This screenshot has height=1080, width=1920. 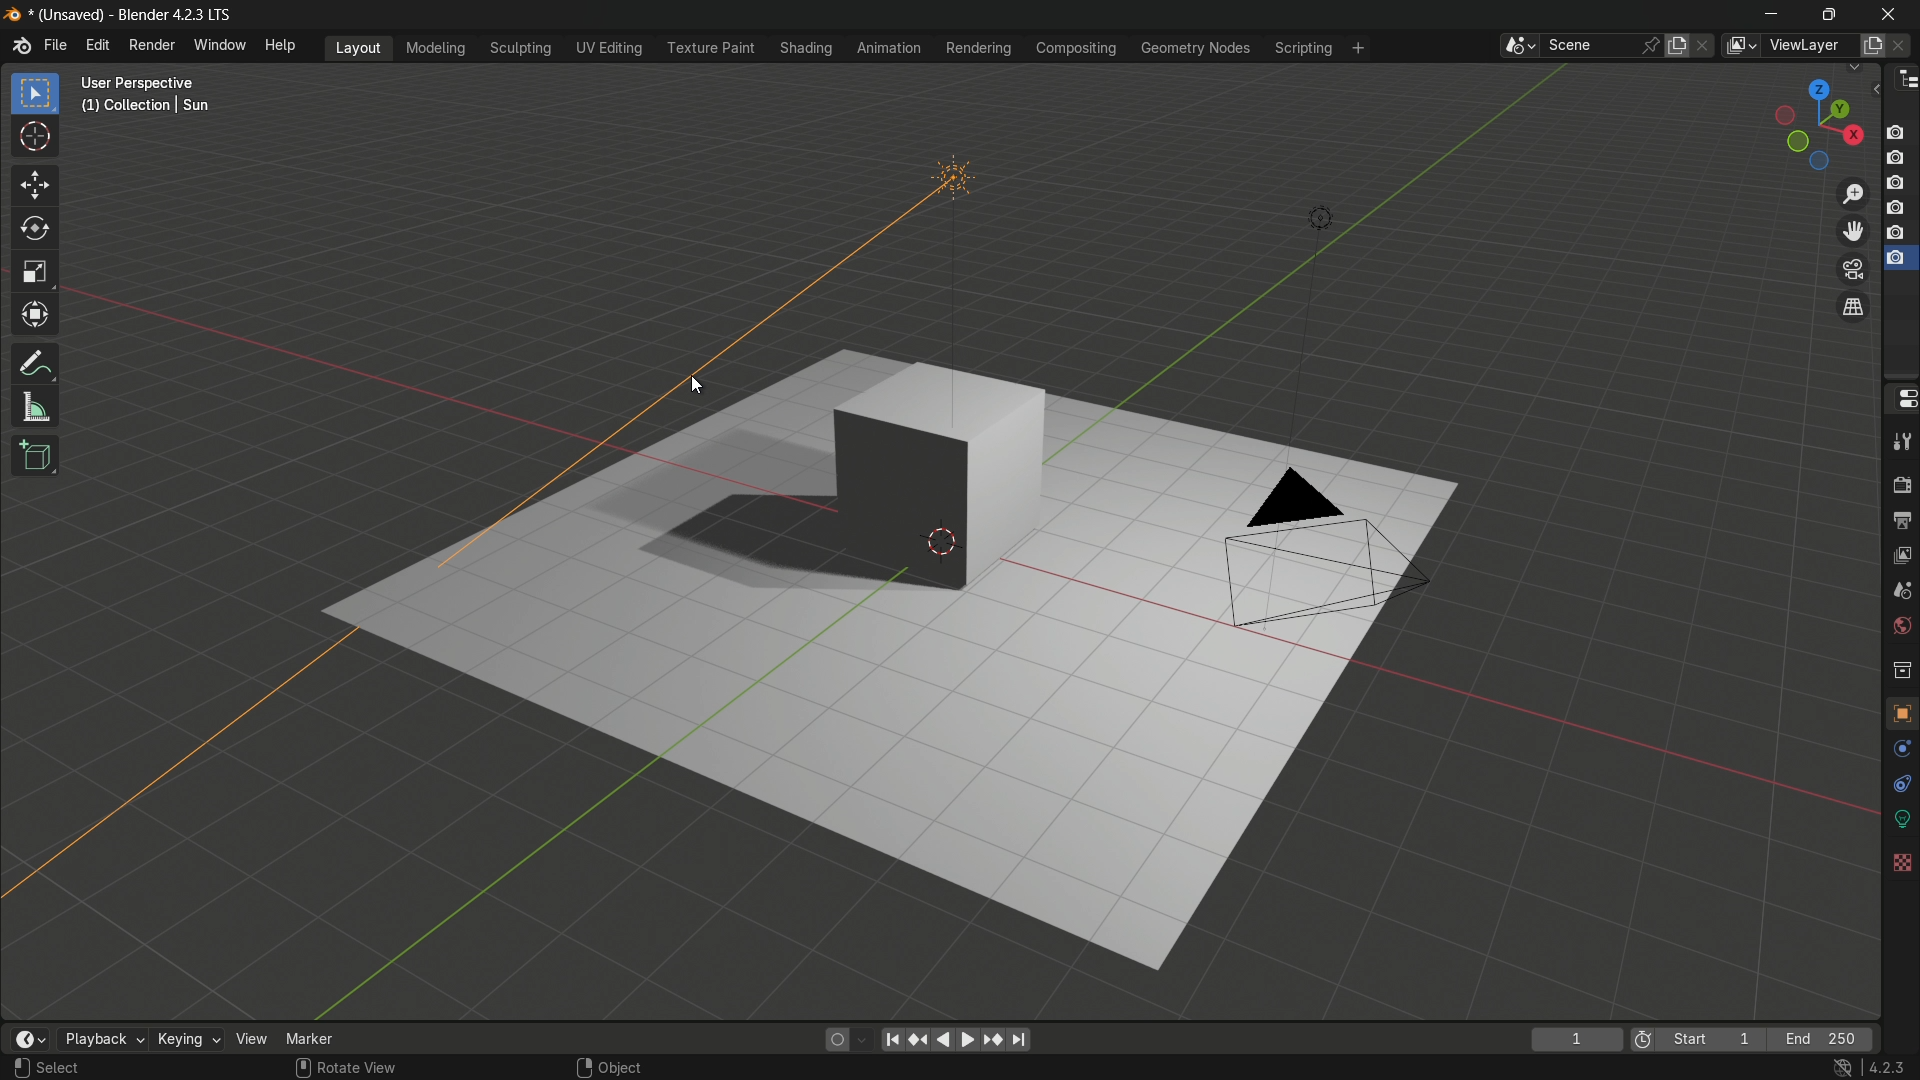 What do you see at coordinates (1902, 668) in the screenshot?
I see `collections` at bounding box center [1902, 668].